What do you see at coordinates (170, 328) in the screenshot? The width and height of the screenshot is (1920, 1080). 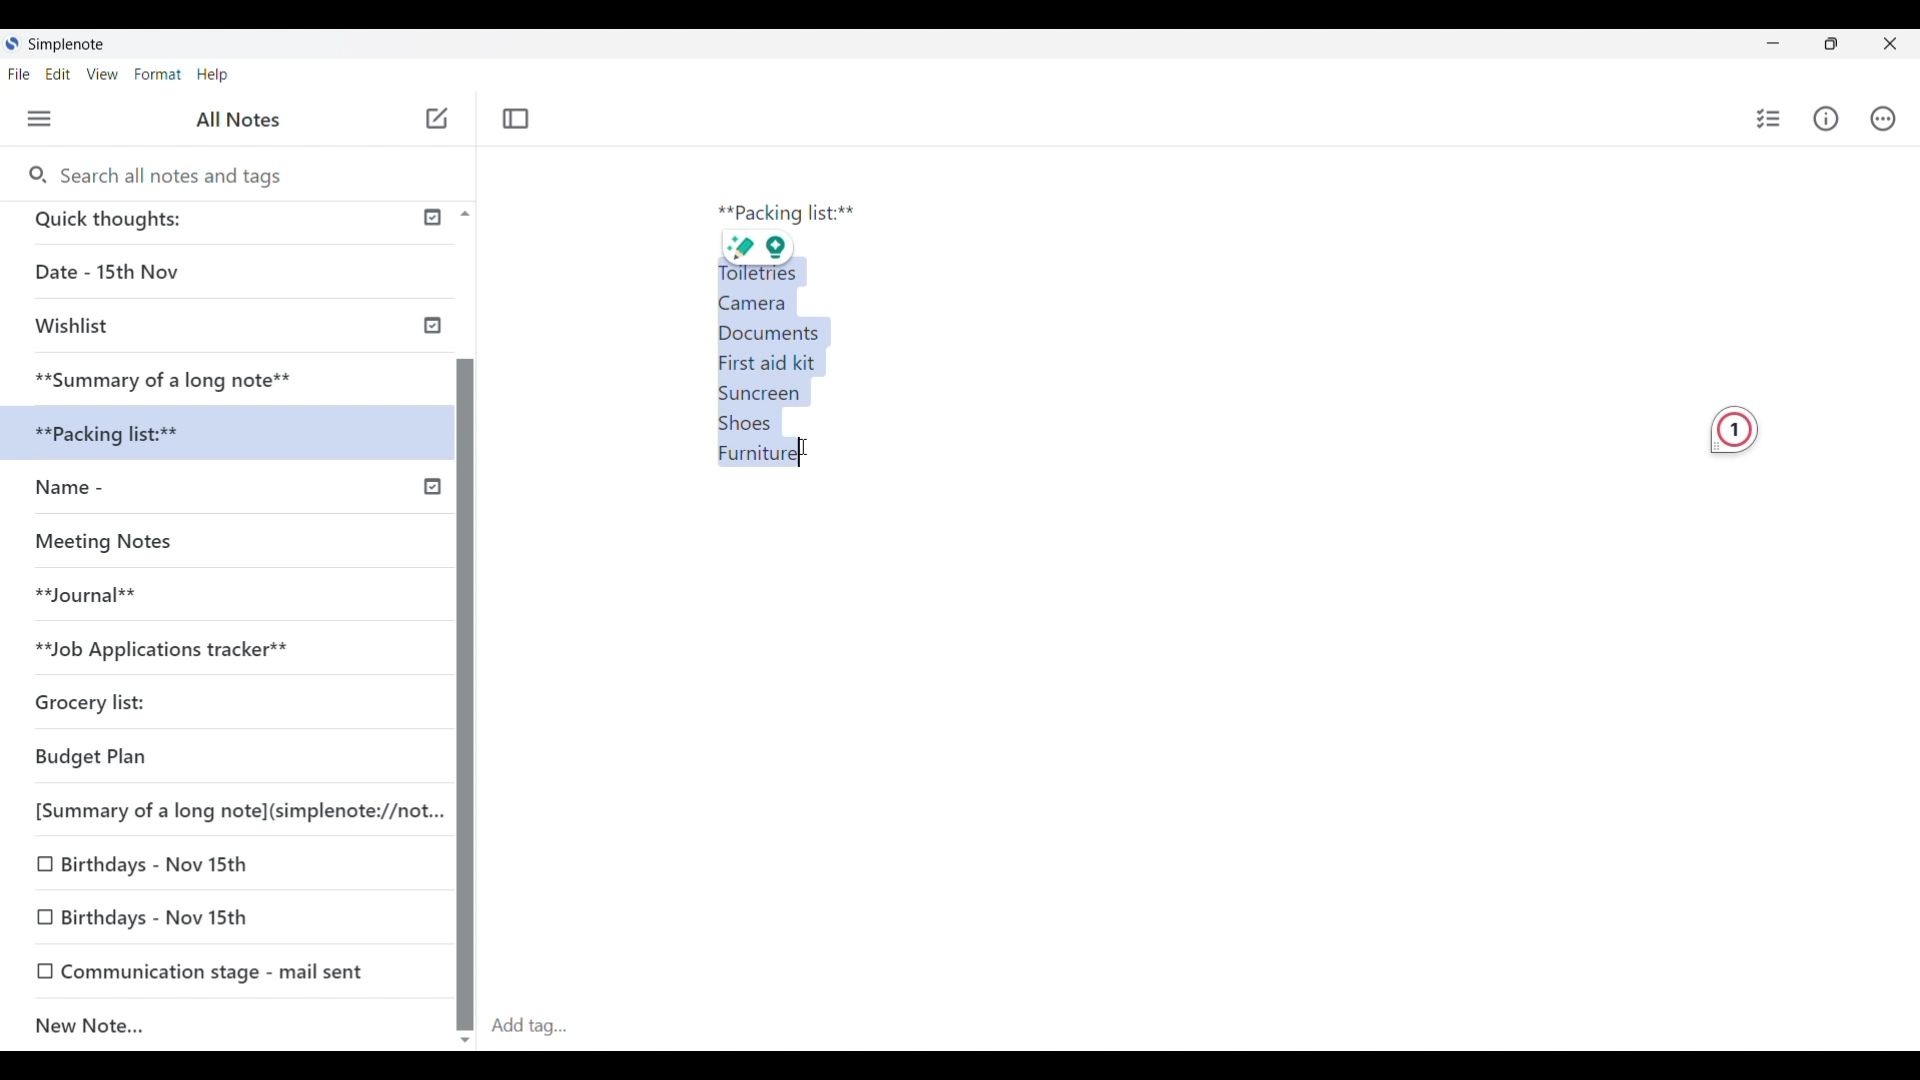 I see `Wishlist` at bounding box center [170, 328].